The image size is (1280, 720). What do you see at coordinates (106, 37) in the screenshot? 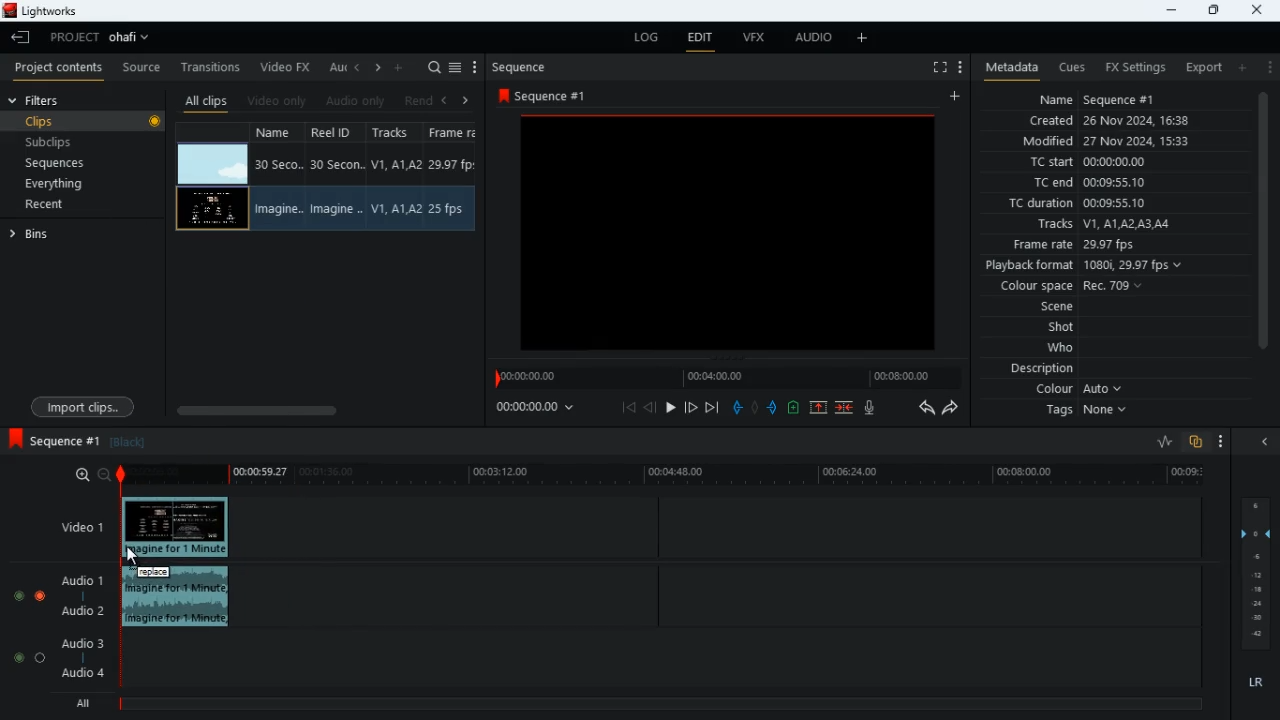
I see `project` at bounding box center [106, 37].